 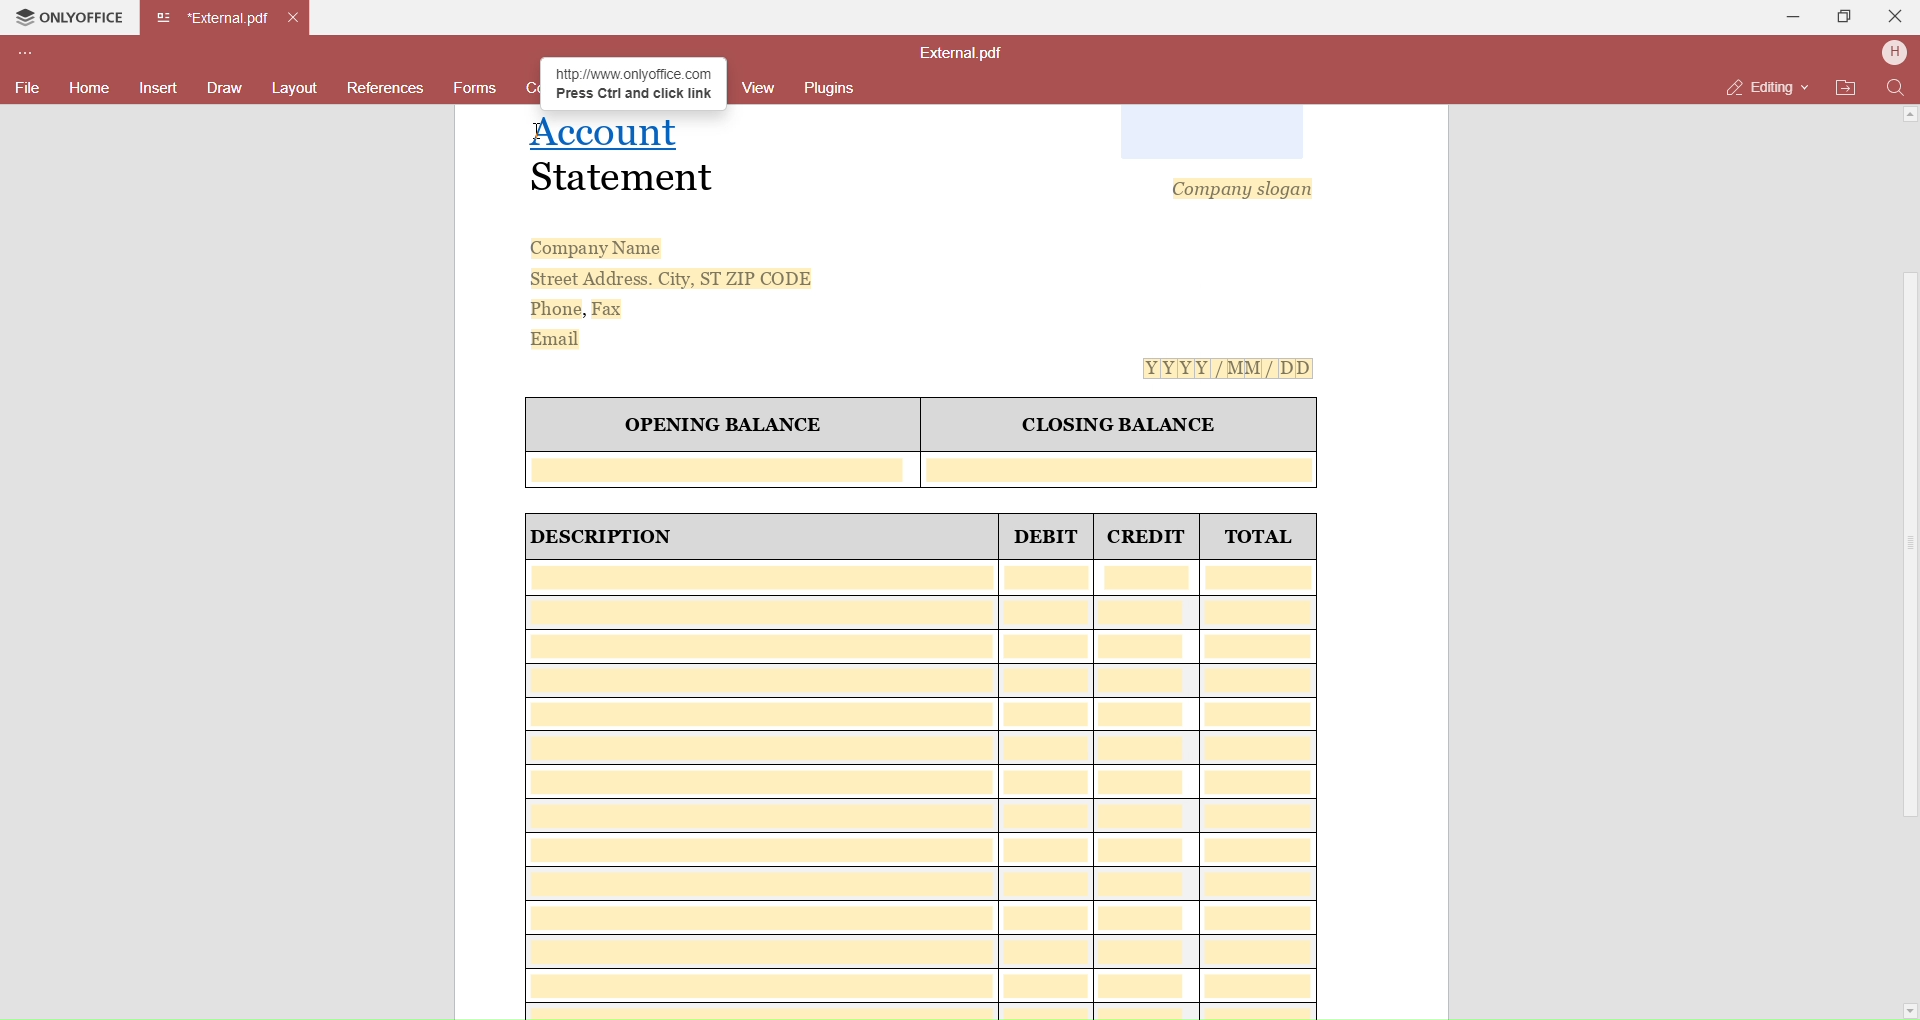 What do you see at coordinates (1232, 369) in the screenshot?
I see `[Y[Y[Y[Y[/MM/ DD]` at bounding box center [1232, 369].